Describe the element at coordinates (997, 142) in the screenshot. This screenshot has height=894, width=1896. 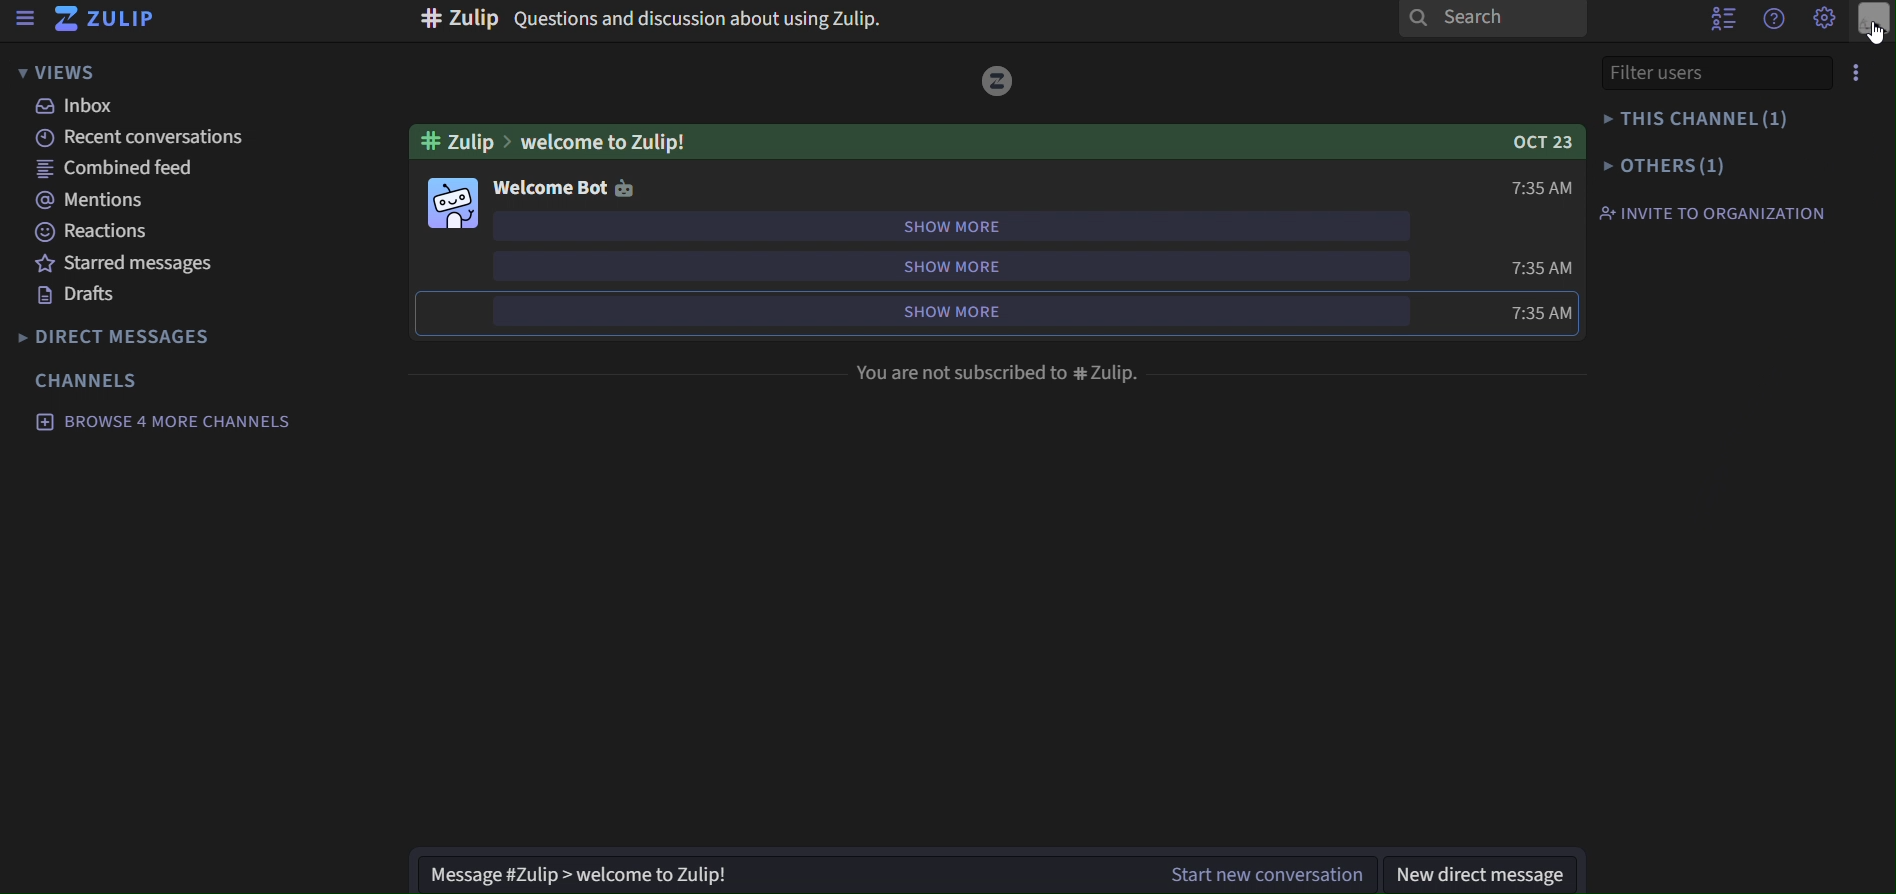
I see `Welcome to Zulip!` at that location.